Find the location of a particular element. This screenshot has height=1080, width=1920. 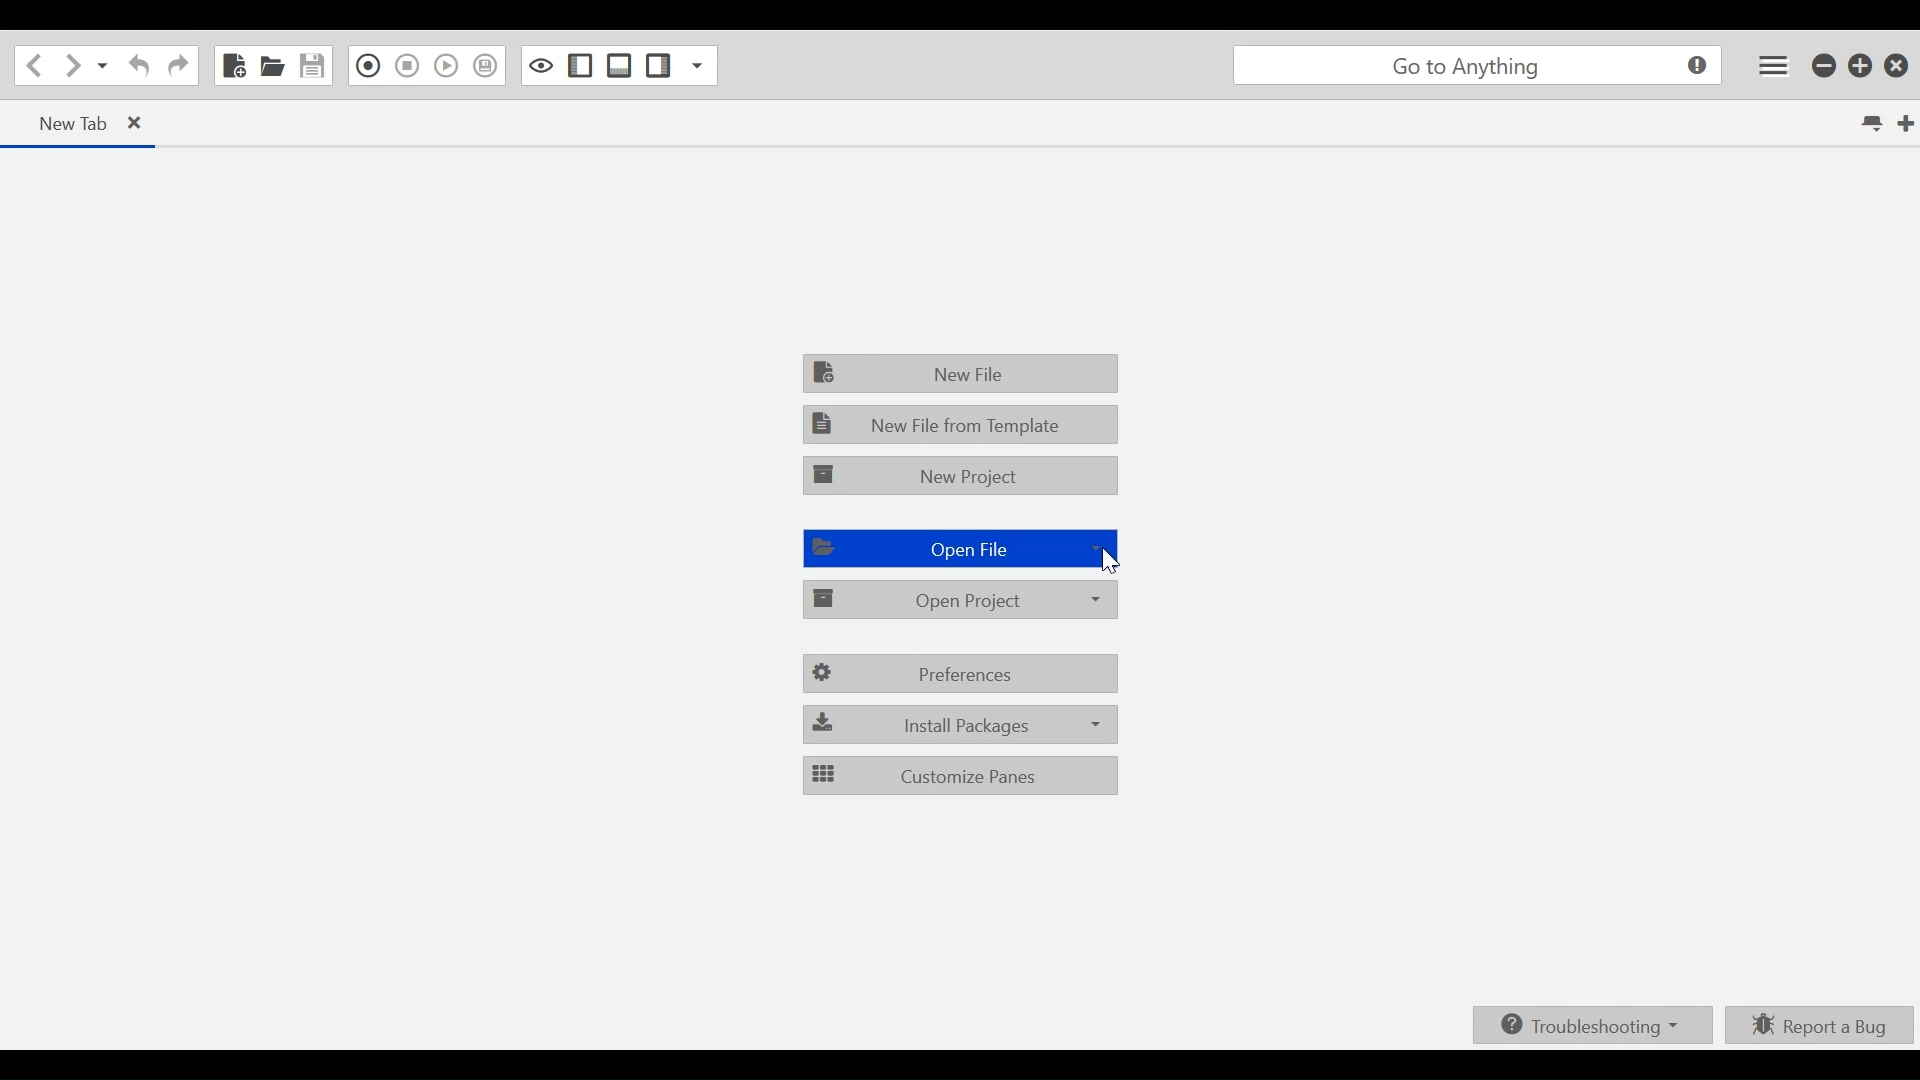

Go back one loaction is located at coordinates (33, 65).